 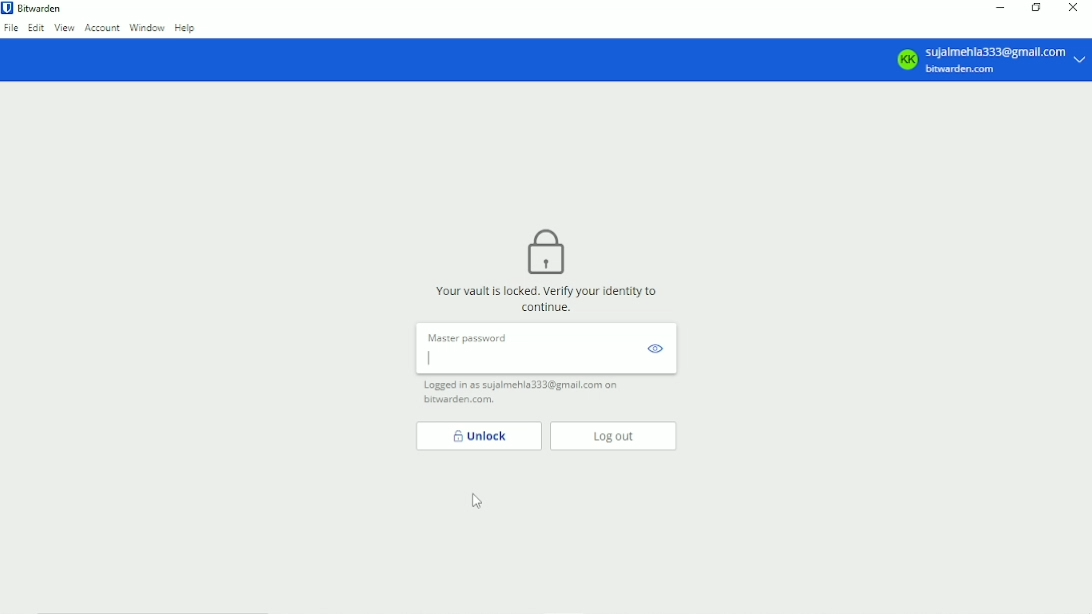 I want to click on Help, so click(x=188, y=28).